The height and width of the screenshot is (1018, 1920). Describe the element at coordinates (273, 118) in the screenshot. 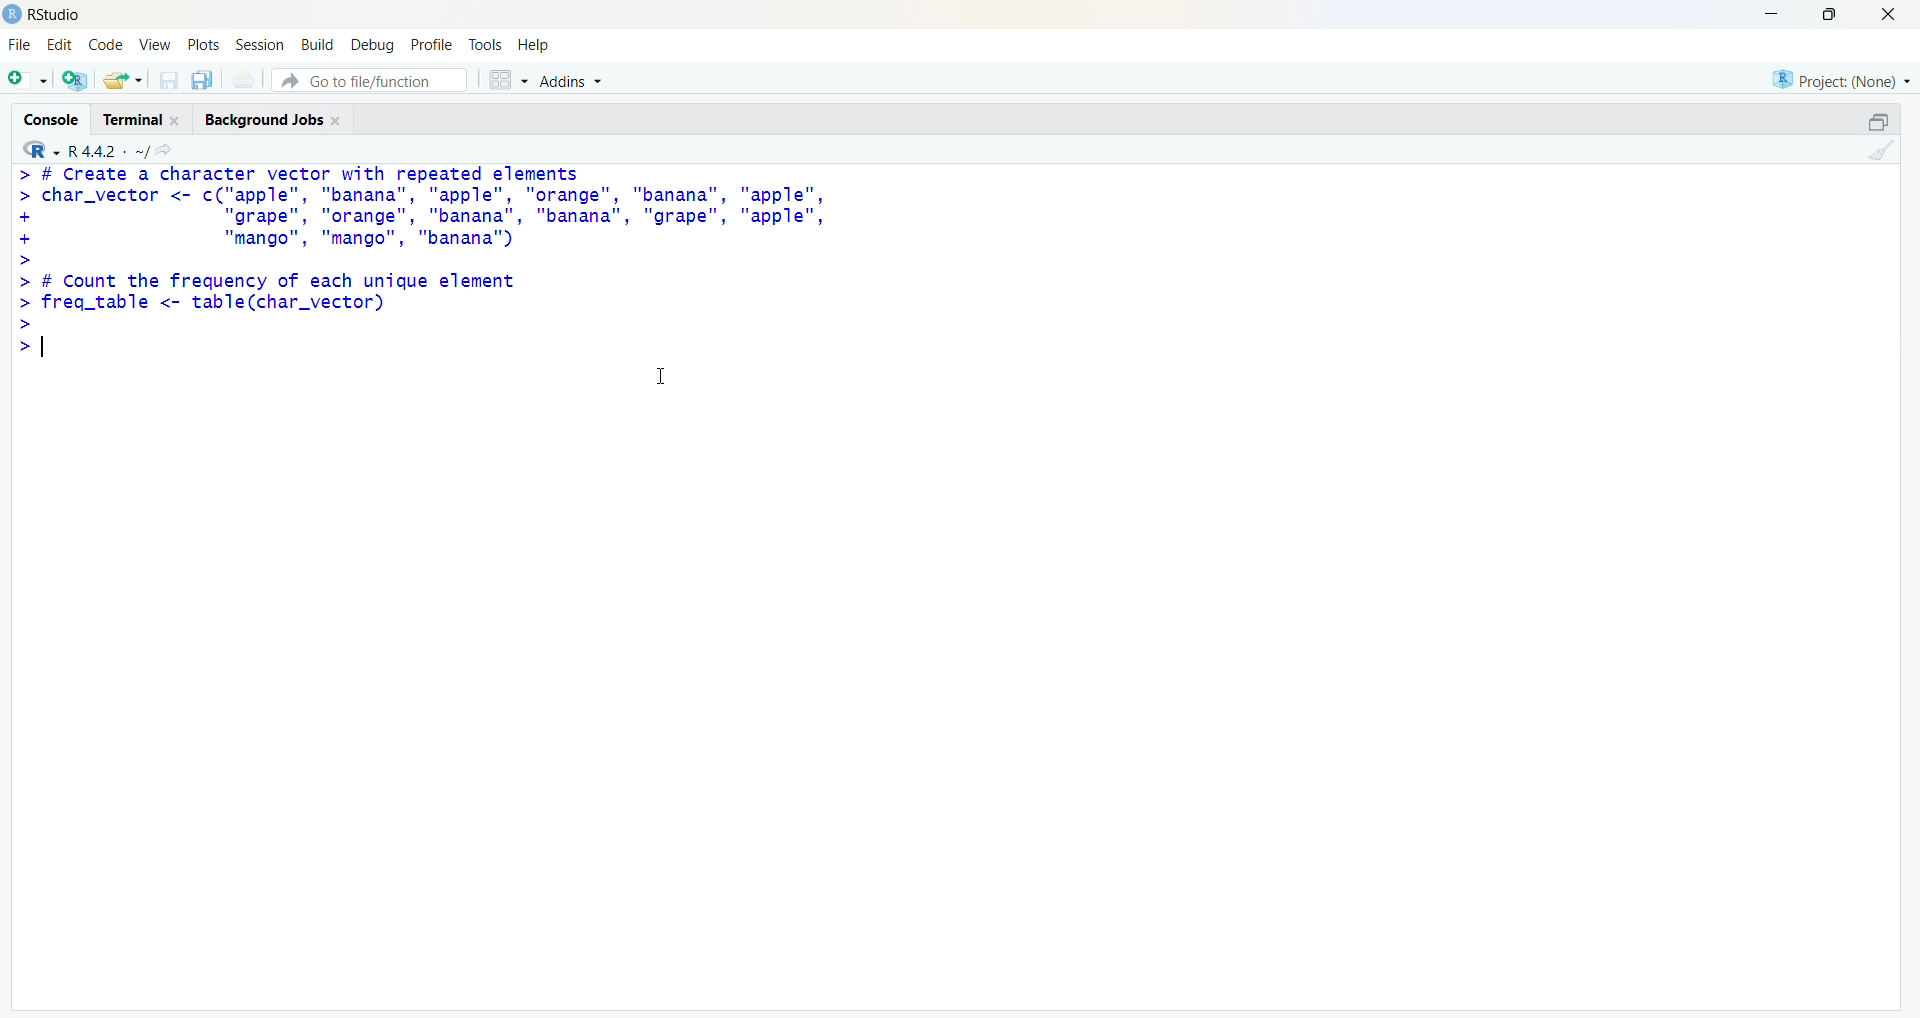

I see `Background Jobs` at that location.